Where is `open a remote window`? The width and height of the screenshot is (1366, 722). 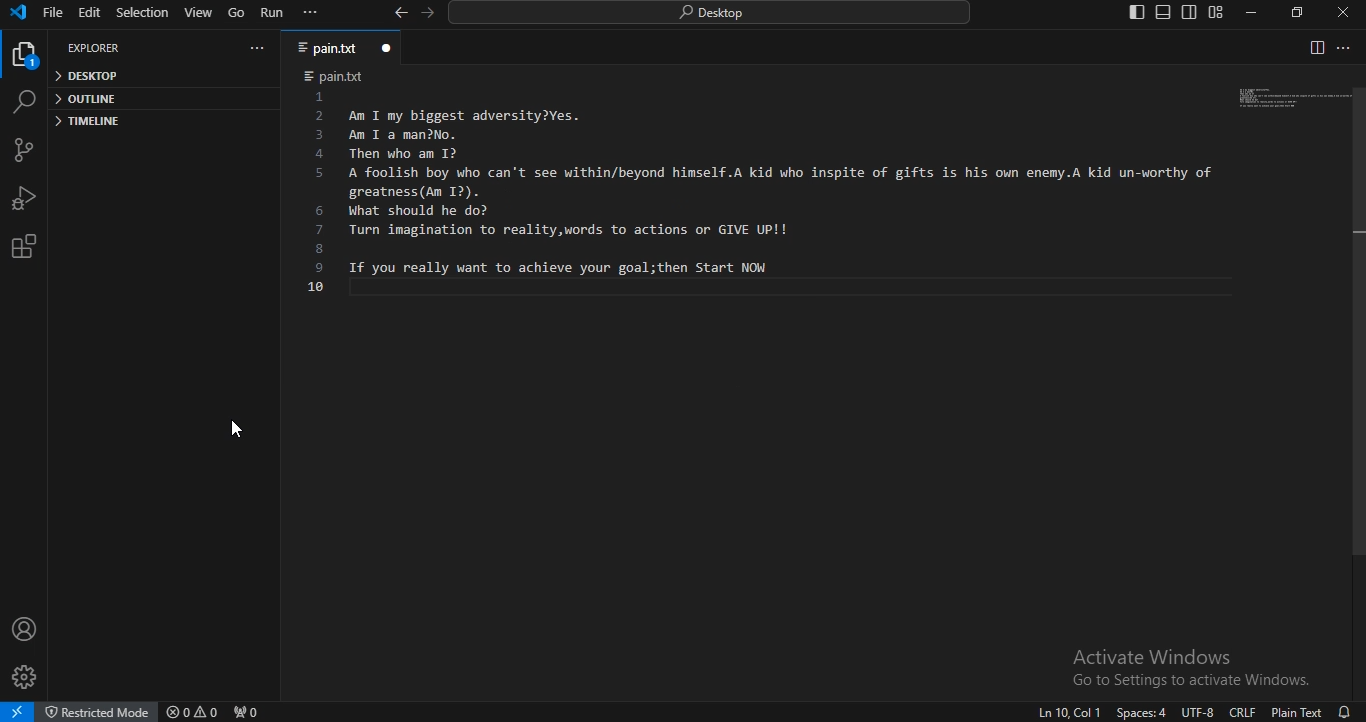 open a remote window is located at coordinates (17, 713).